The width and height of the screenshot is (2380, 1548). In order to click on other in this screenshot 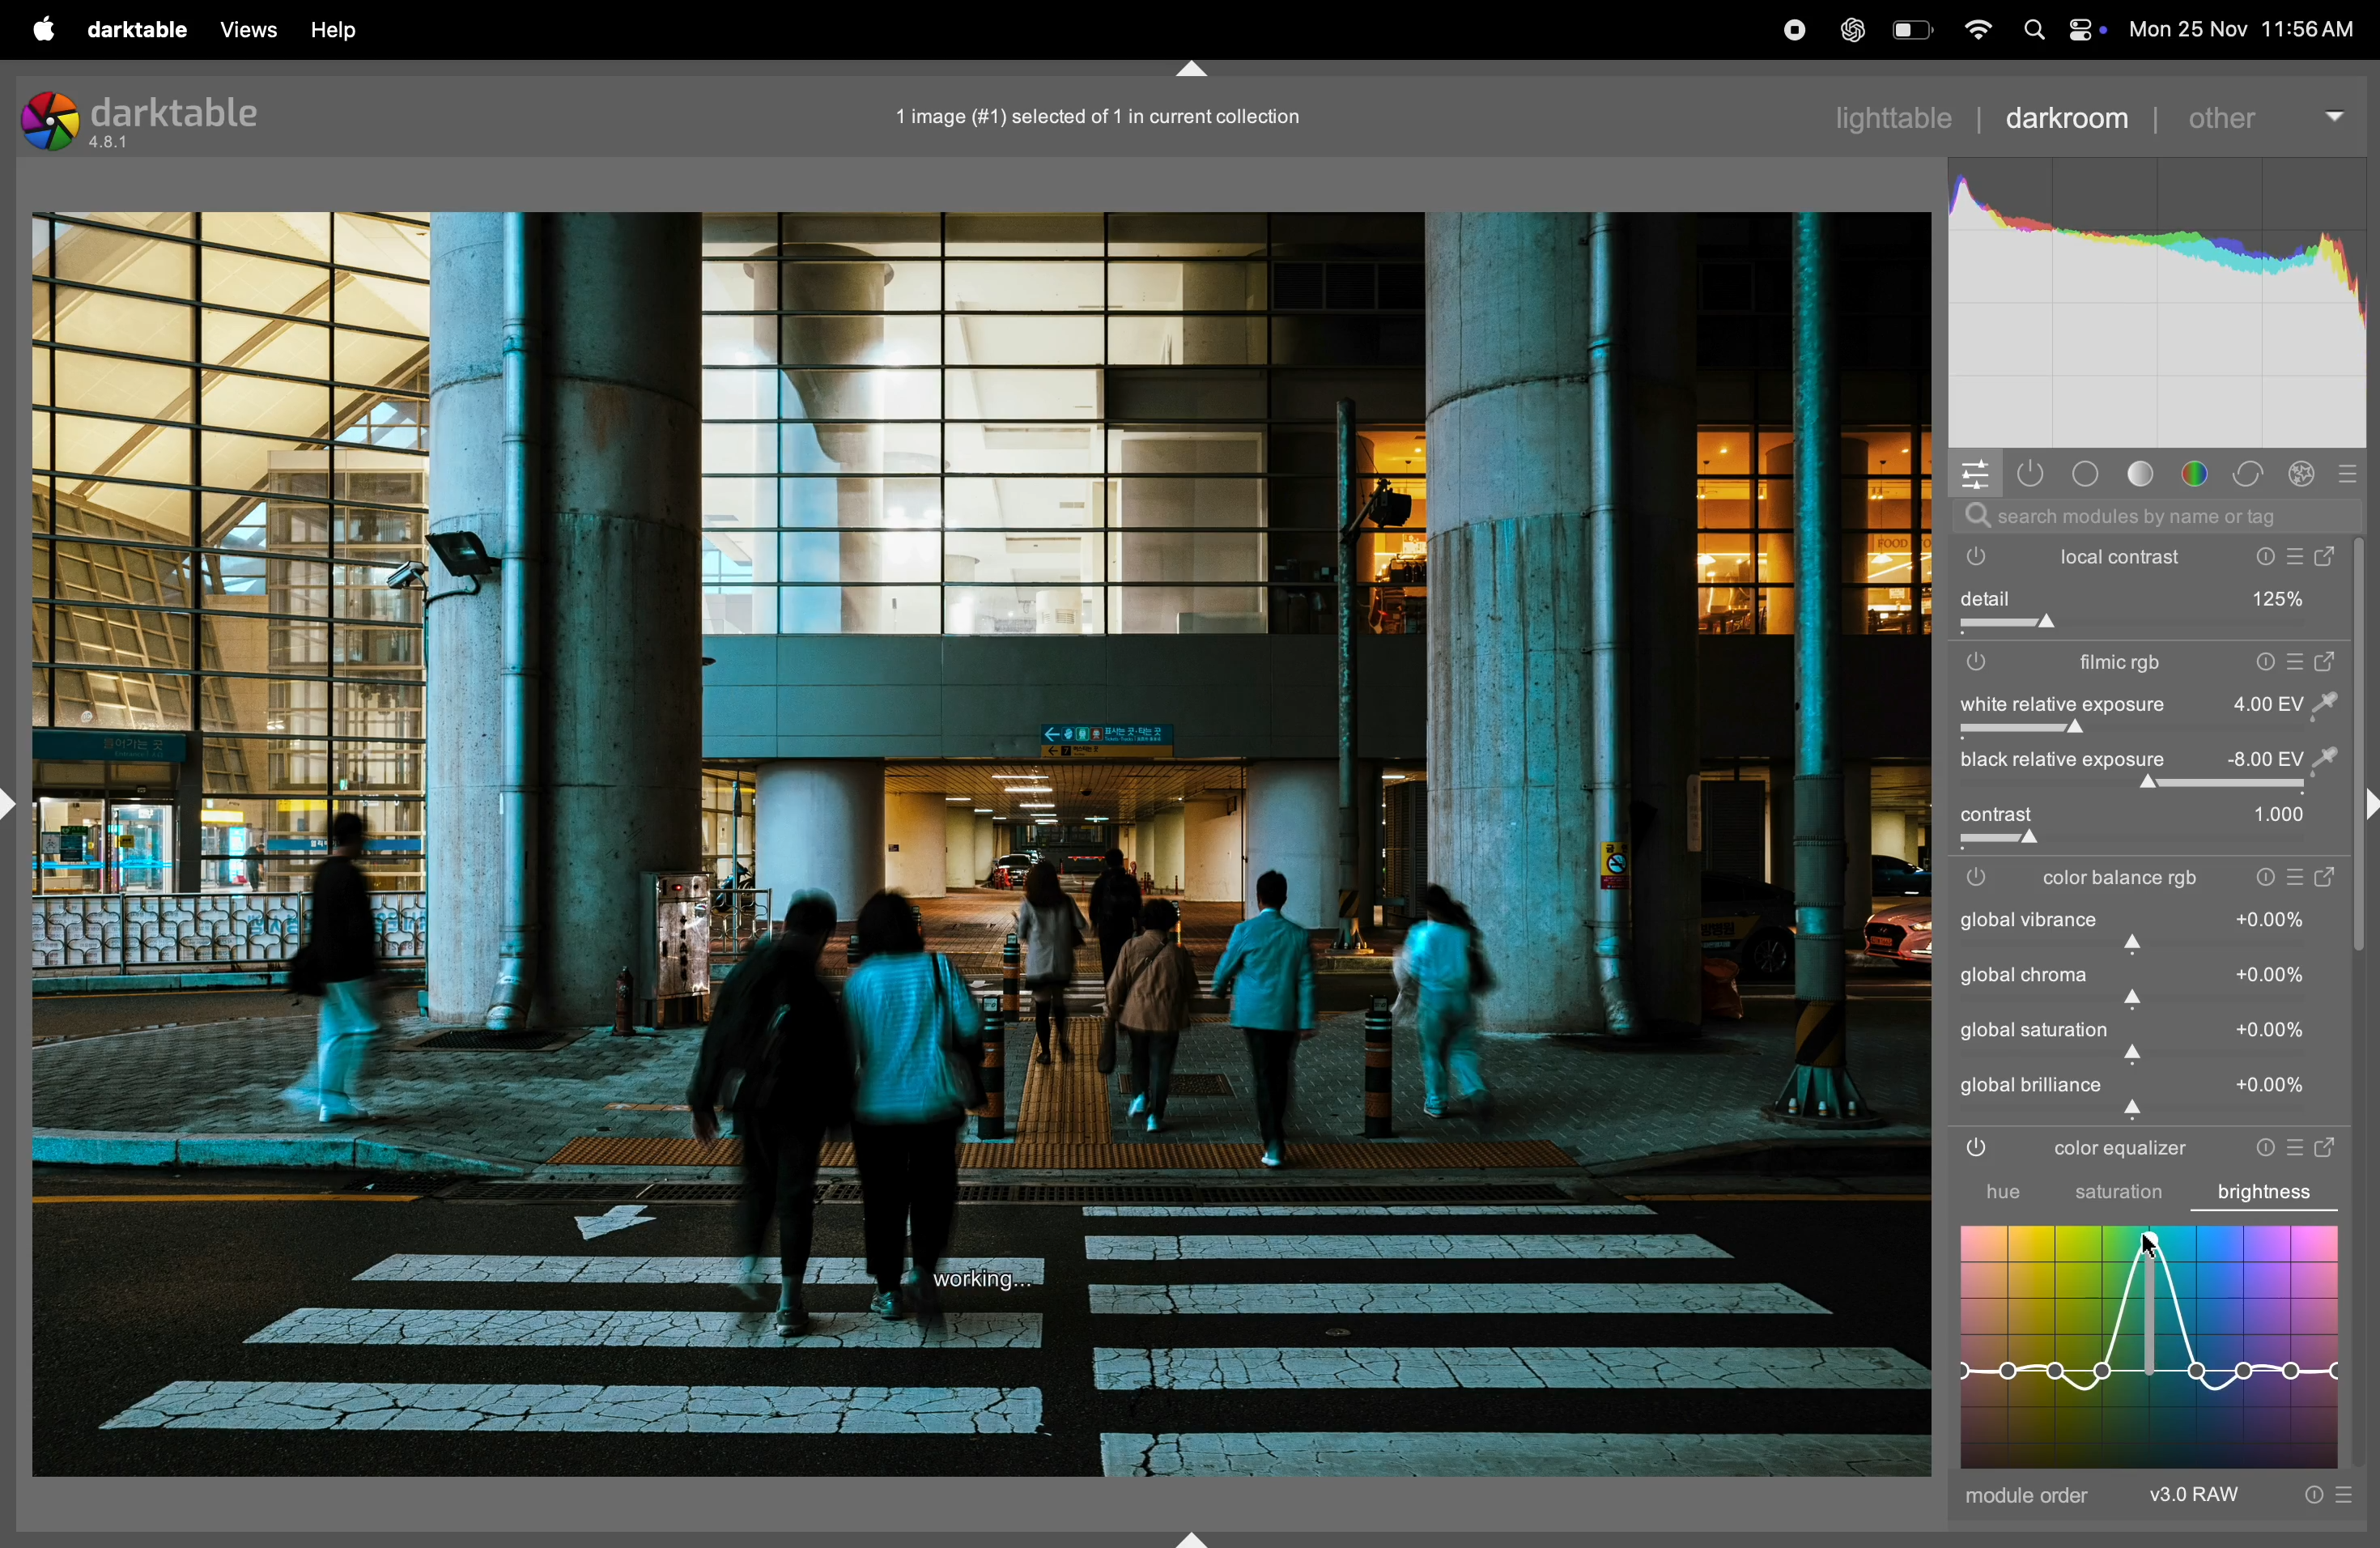, I will do `click(2266, 114)`.